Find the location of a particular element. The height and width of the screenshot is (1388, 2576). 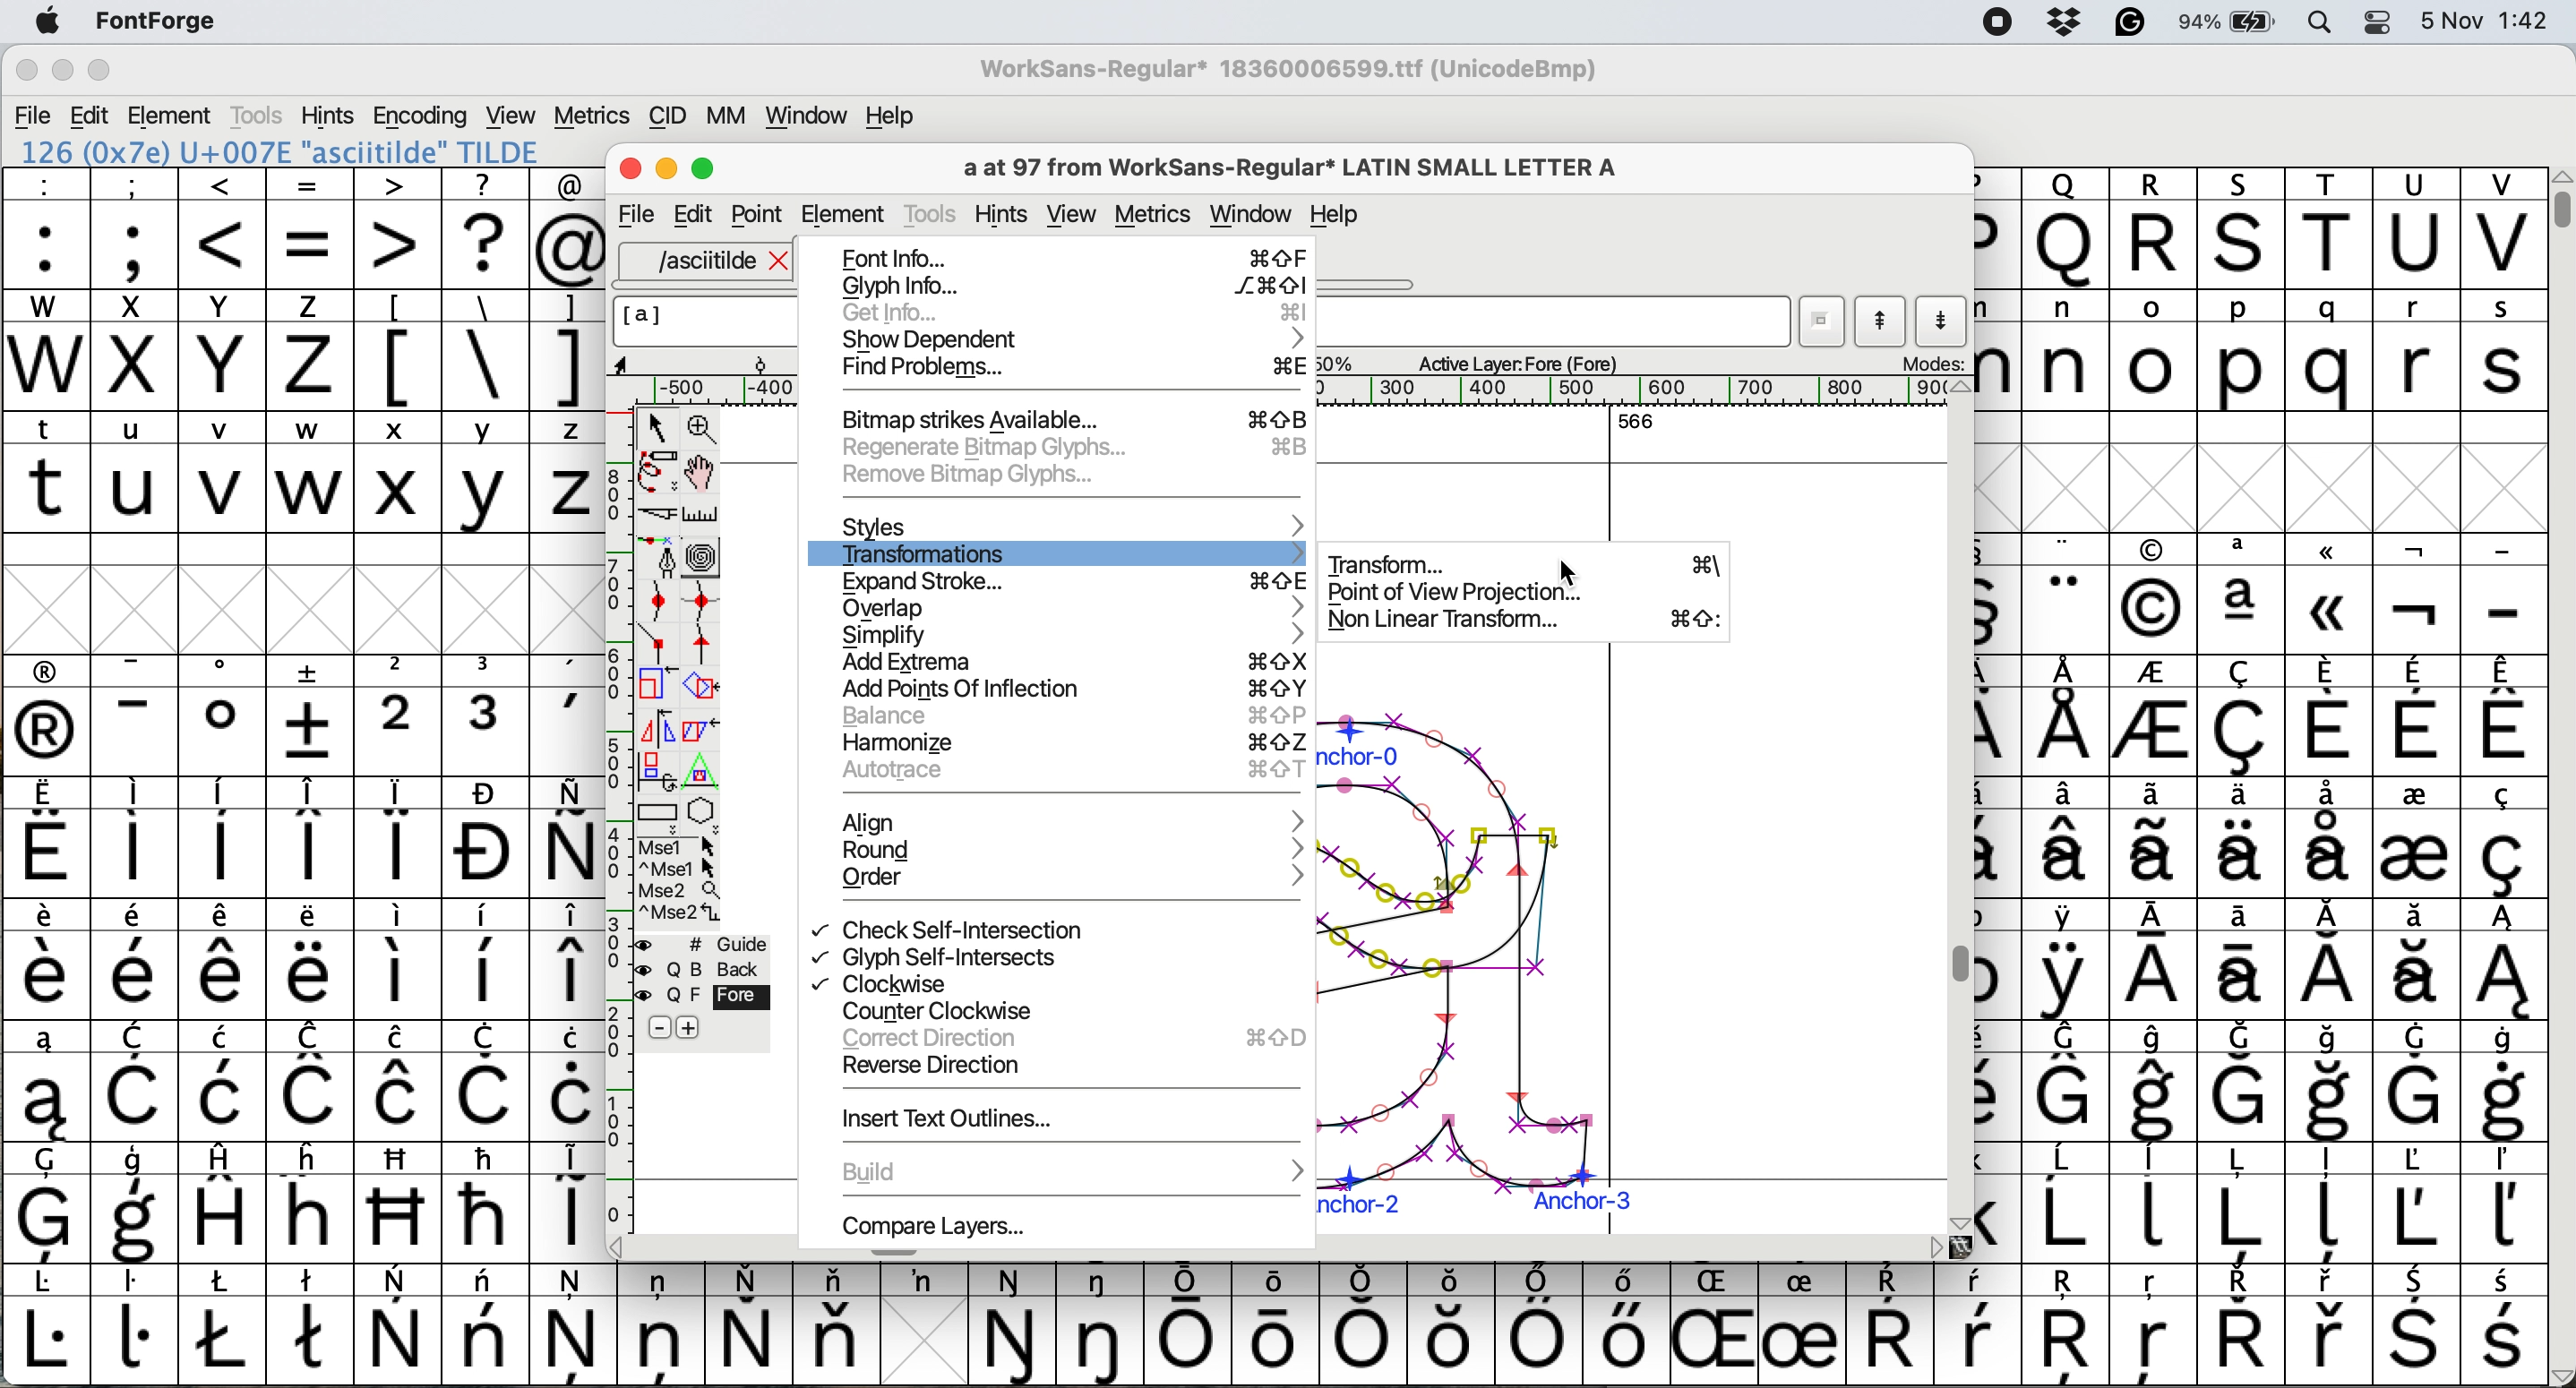

add a curve point is located at coordinates (659, 601).